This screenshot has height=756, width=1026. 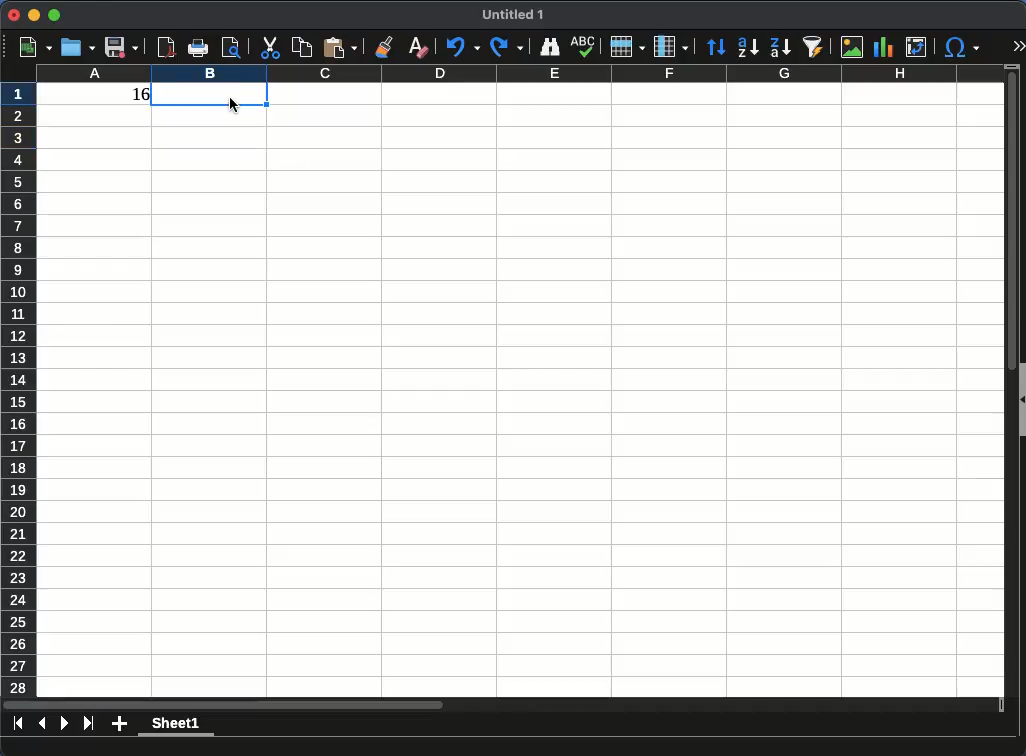 What do you see at coordinates (628, 47) in the screenshot?
I see `rows` at bounding box center [628, 47].